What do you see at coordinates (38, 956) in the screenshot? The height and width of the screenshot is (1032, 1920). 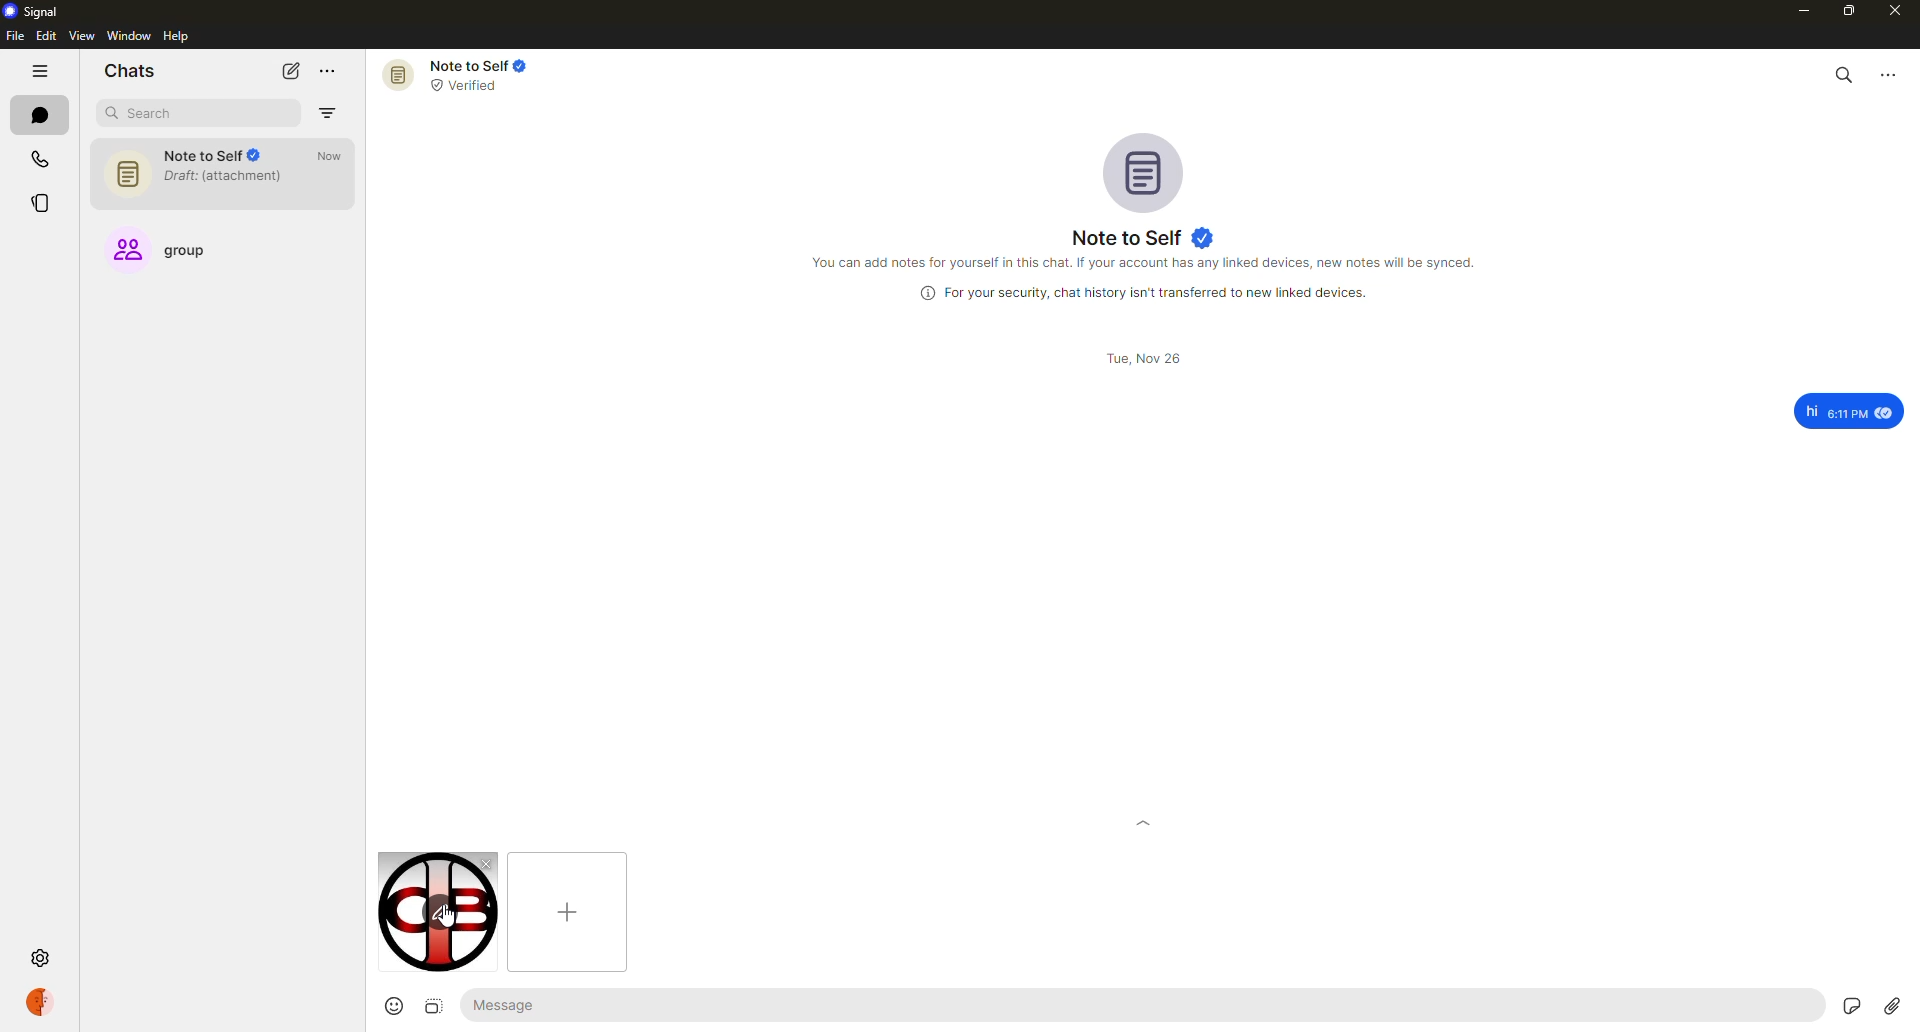 I see `settings` at bounding box center [38, 956].